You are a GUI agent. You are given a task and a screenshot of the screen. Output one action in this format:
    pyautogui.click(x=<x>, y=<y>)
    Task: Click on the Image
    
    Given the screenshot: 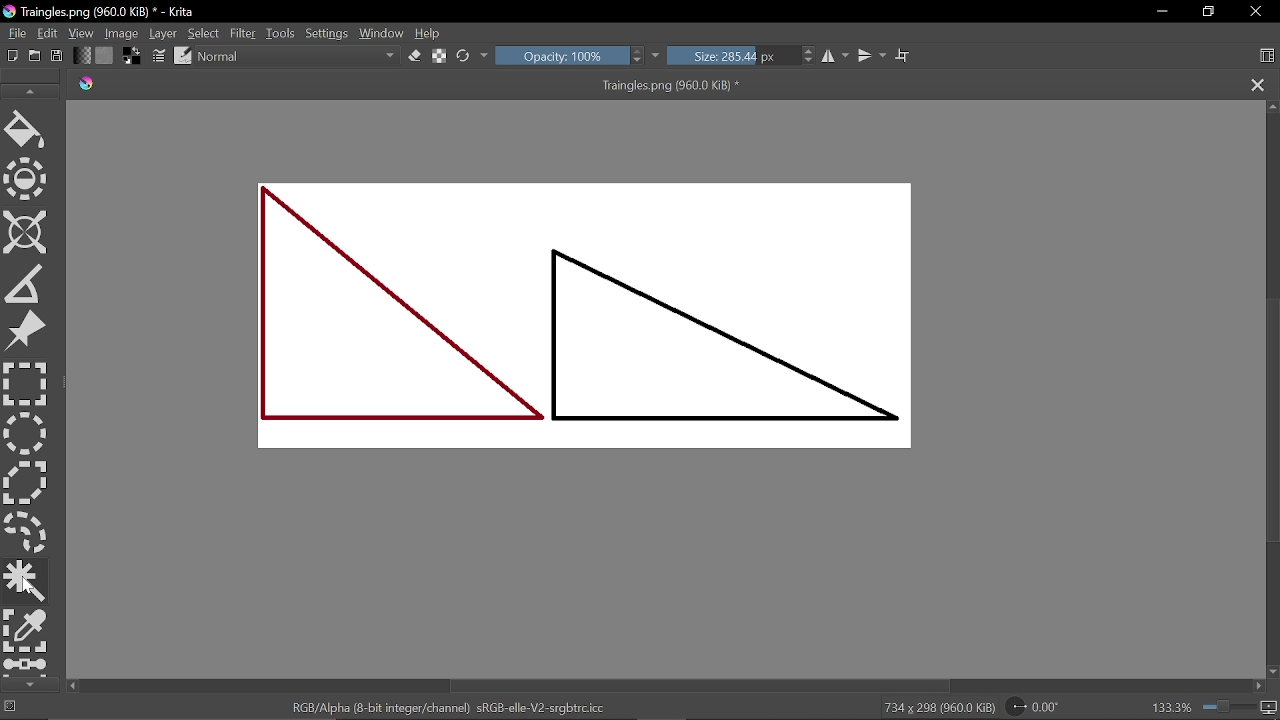 What is the action you would take?
    pyautogui.click(x=122, y=32)
    